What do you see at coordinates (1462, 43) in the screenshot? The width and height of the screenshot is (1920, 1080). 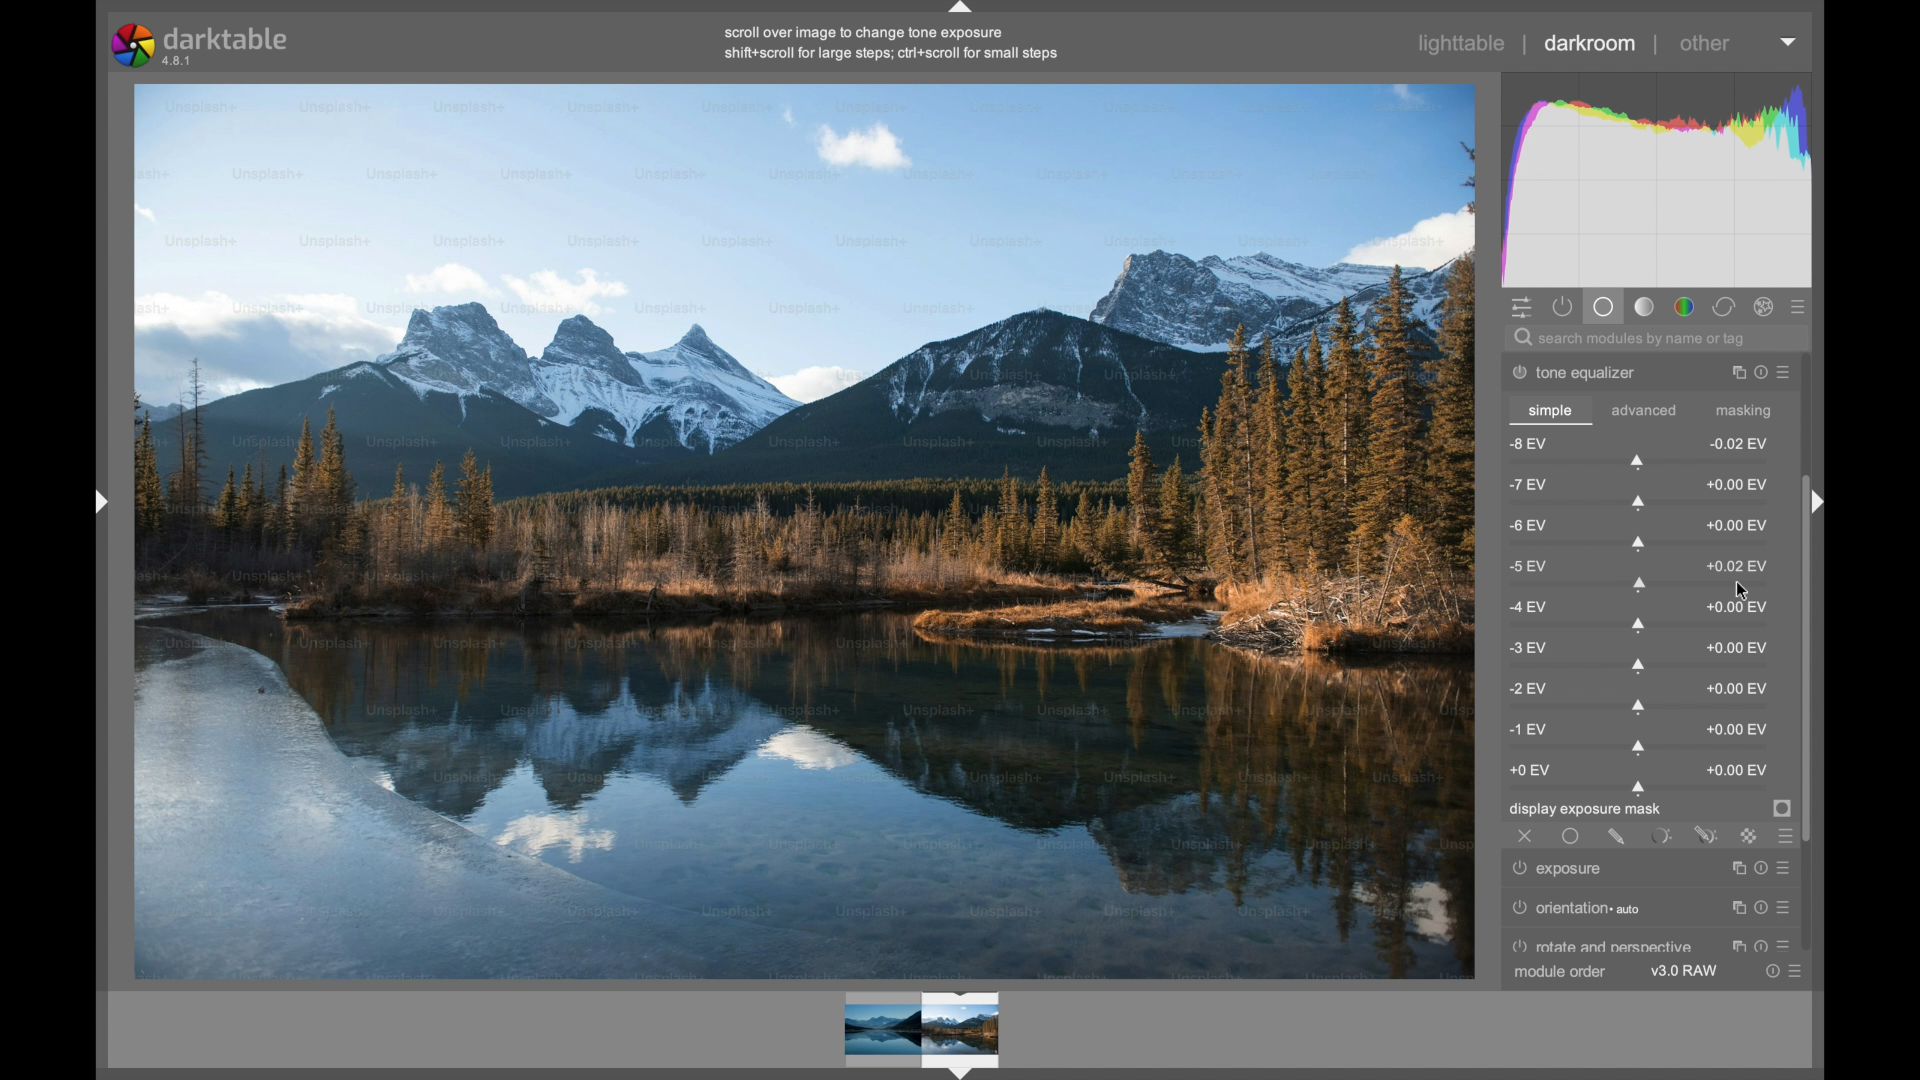 I see `lighttable` at bounding box center [1462, 43].